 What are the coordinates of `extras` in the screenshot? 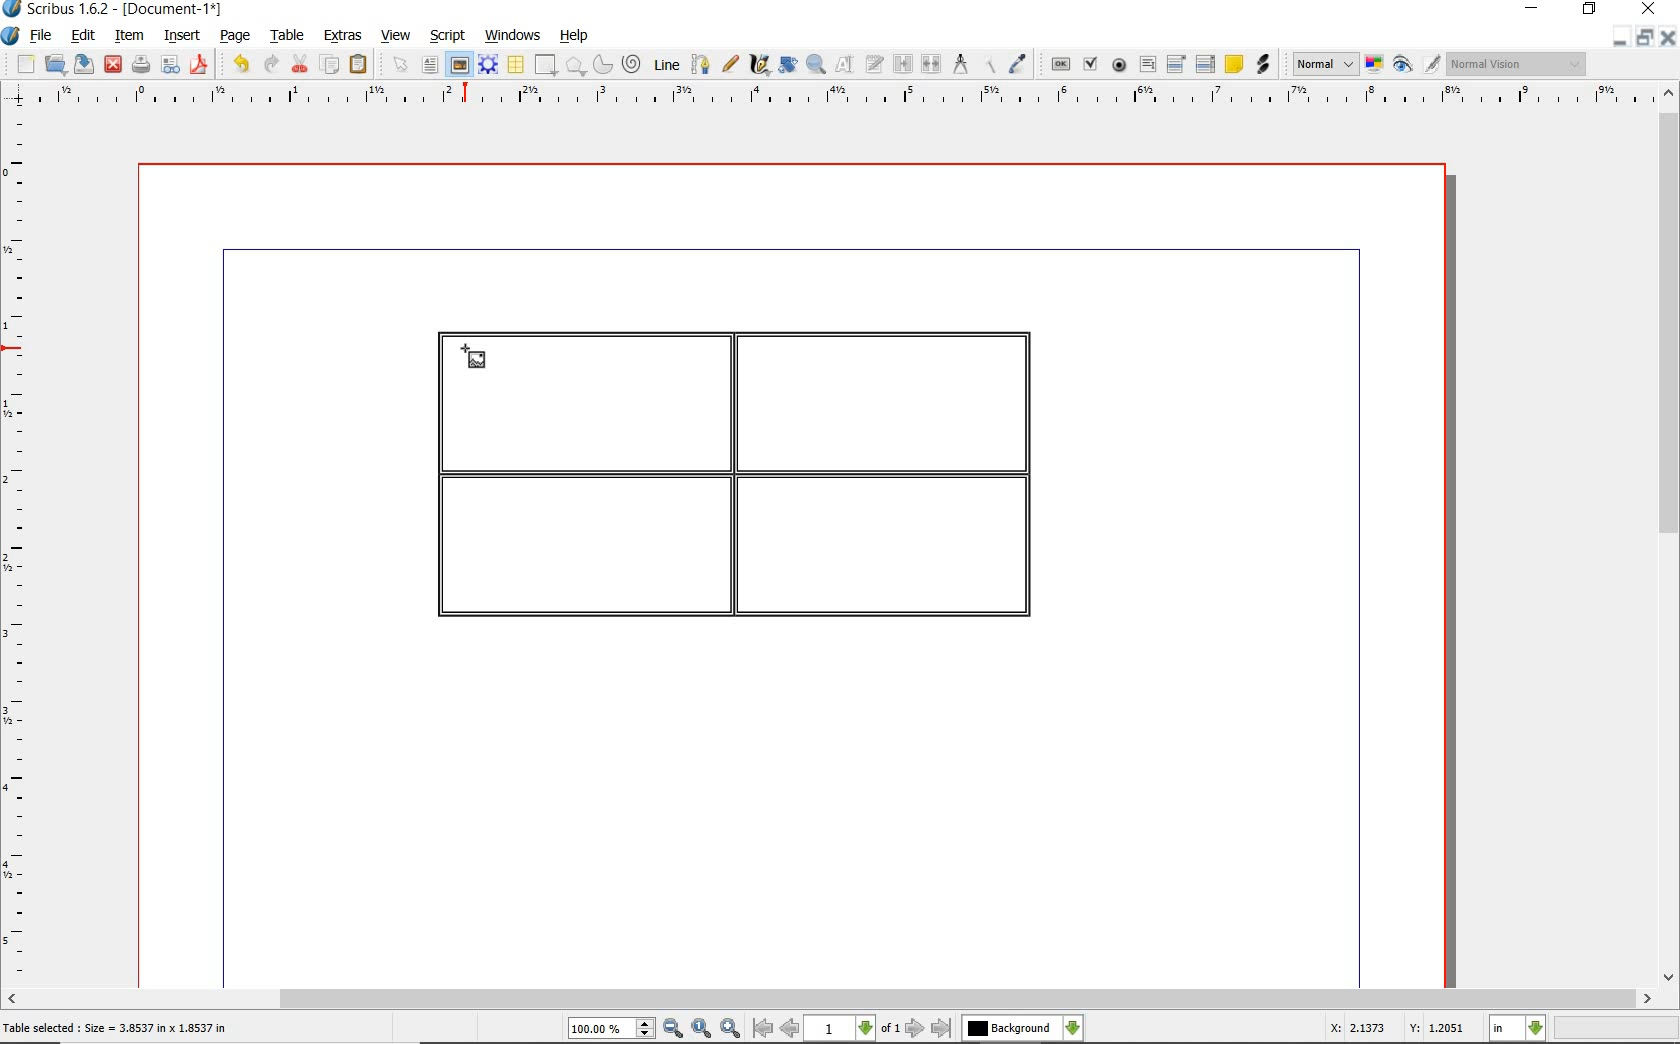 It's located at (343, 36).